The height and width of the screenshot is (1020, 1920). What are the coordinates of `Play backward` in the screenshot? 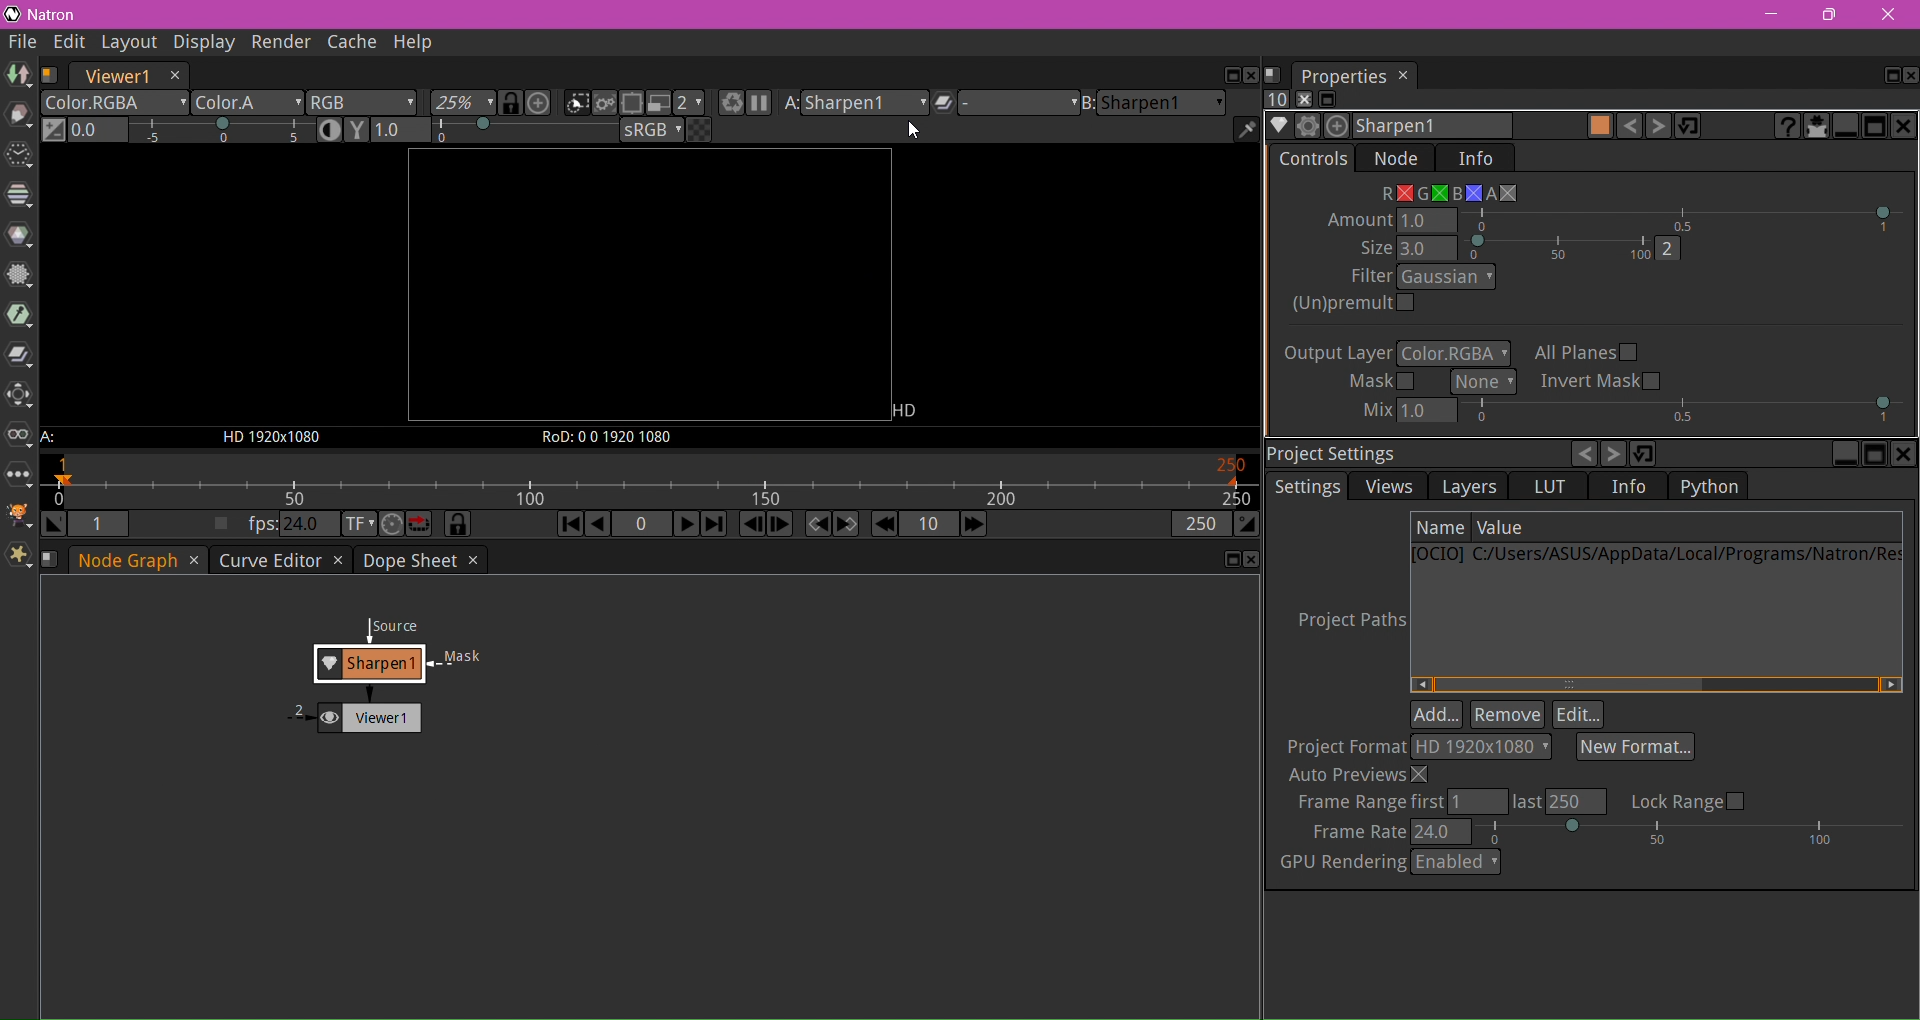 It's located at (600, 527).